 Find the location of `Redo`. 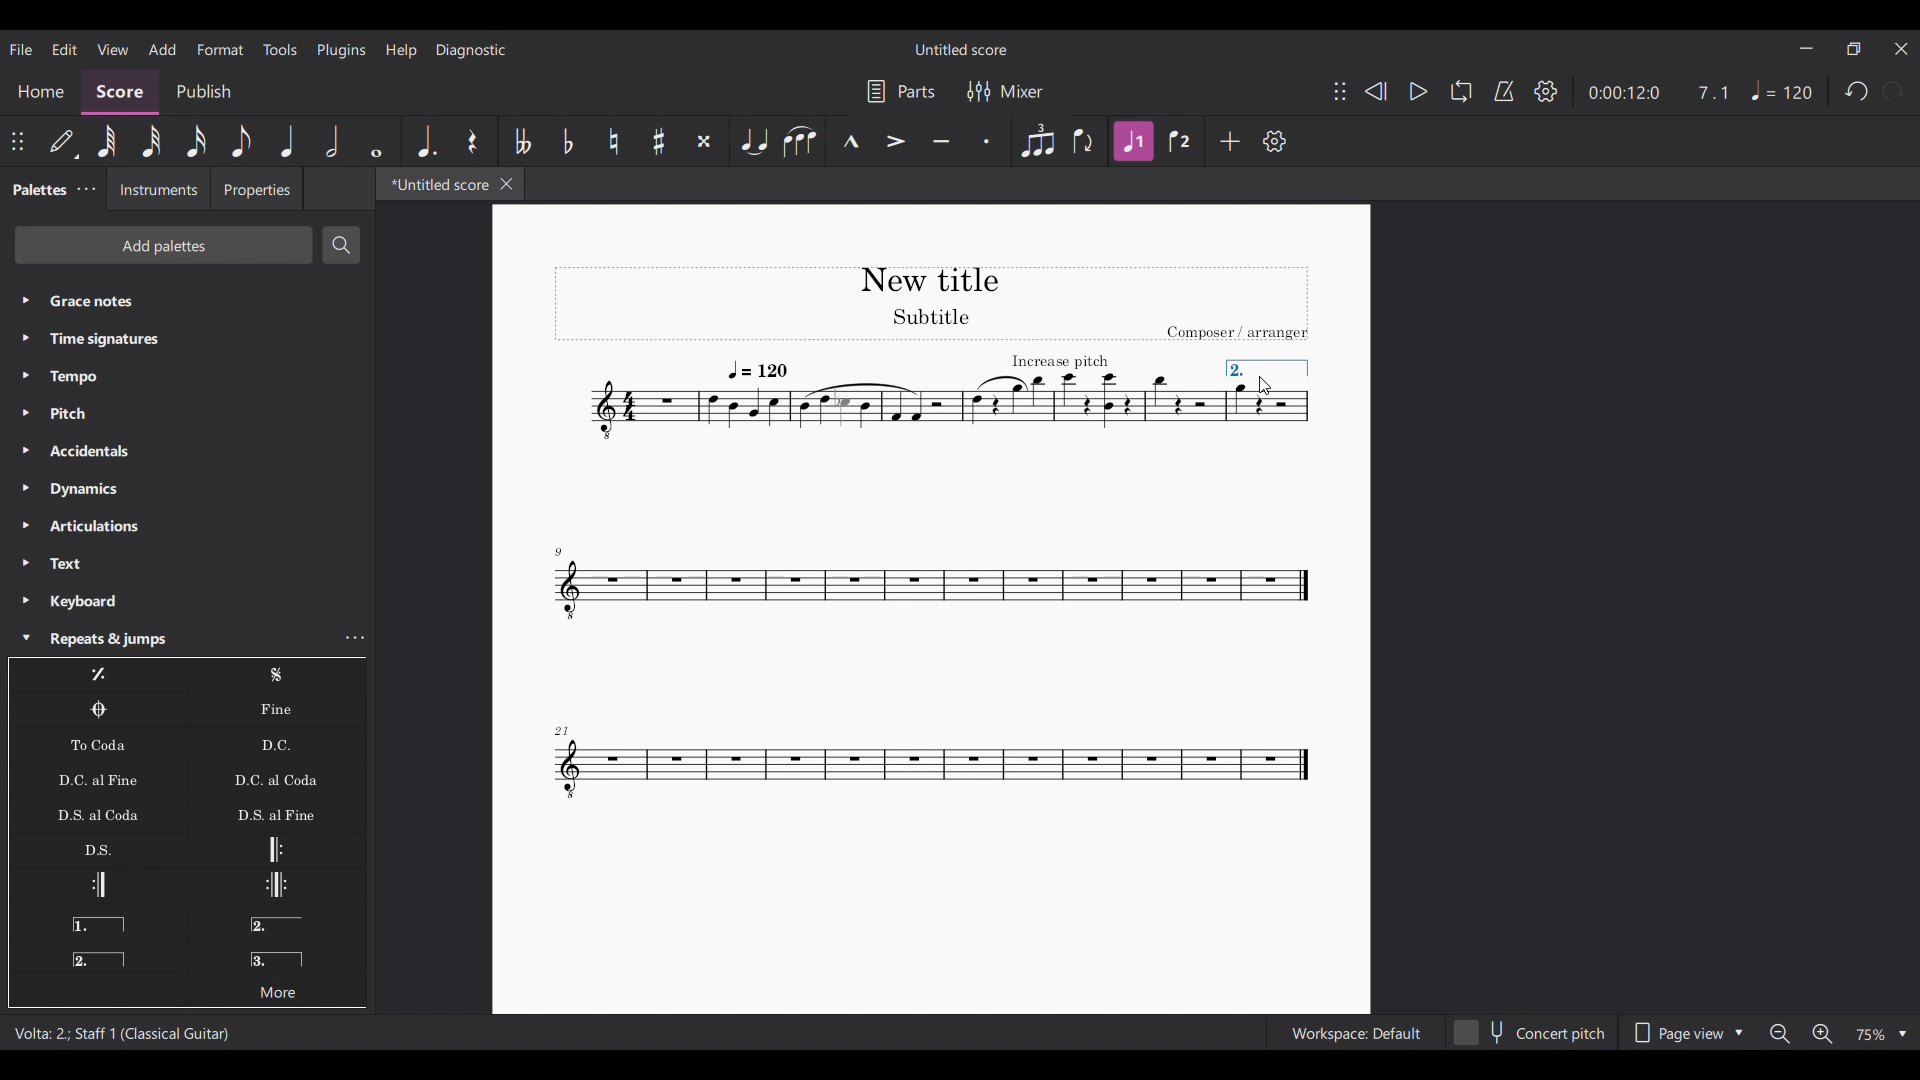

Redo is located at coordinates (1893, 91).